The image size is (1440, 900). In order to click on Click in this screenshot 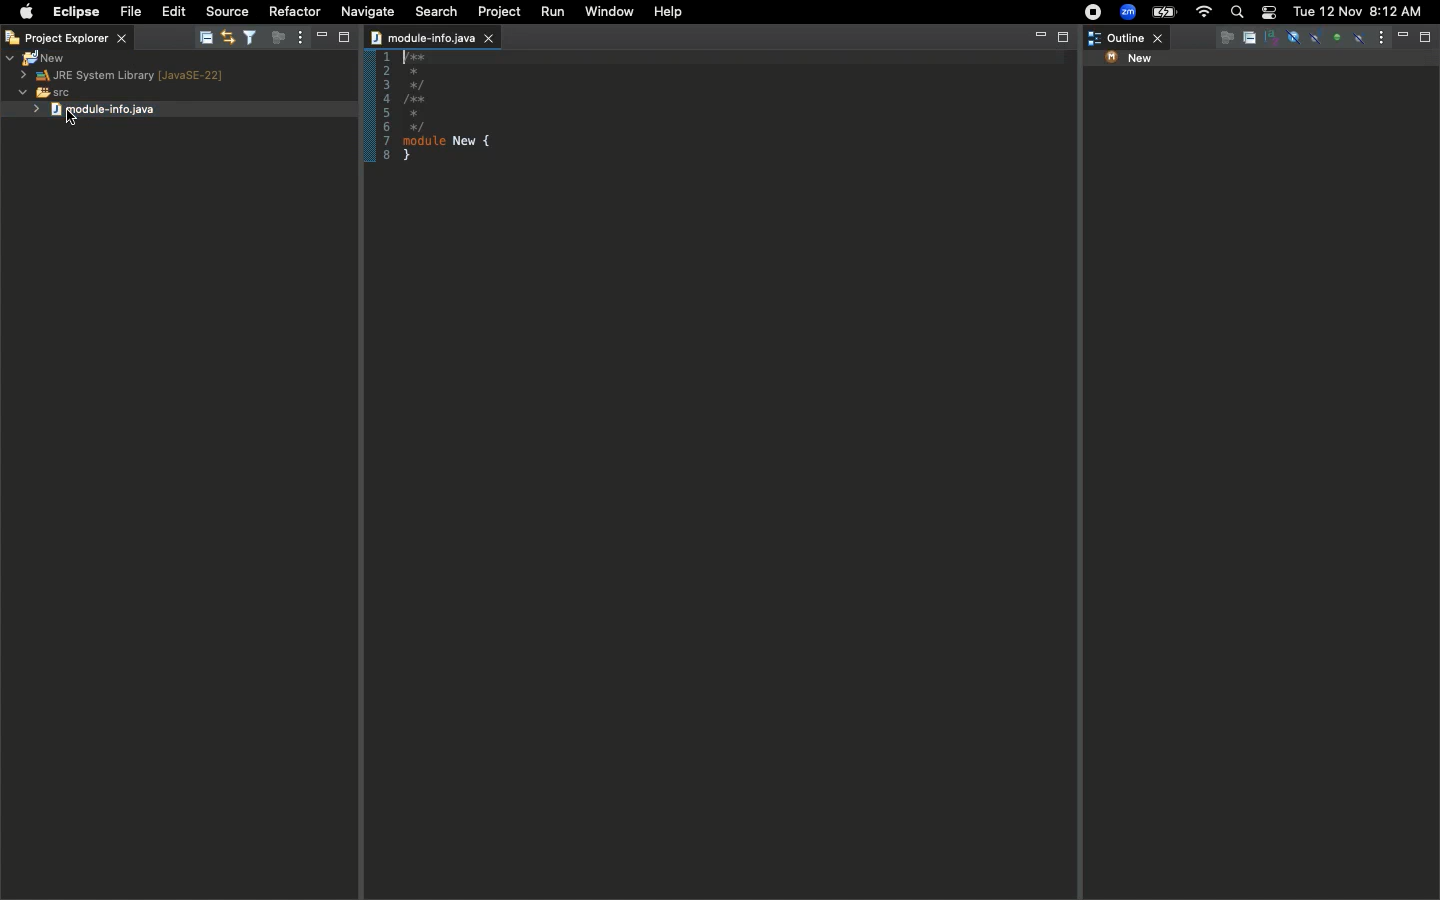, I will do `click(104, 112)`.